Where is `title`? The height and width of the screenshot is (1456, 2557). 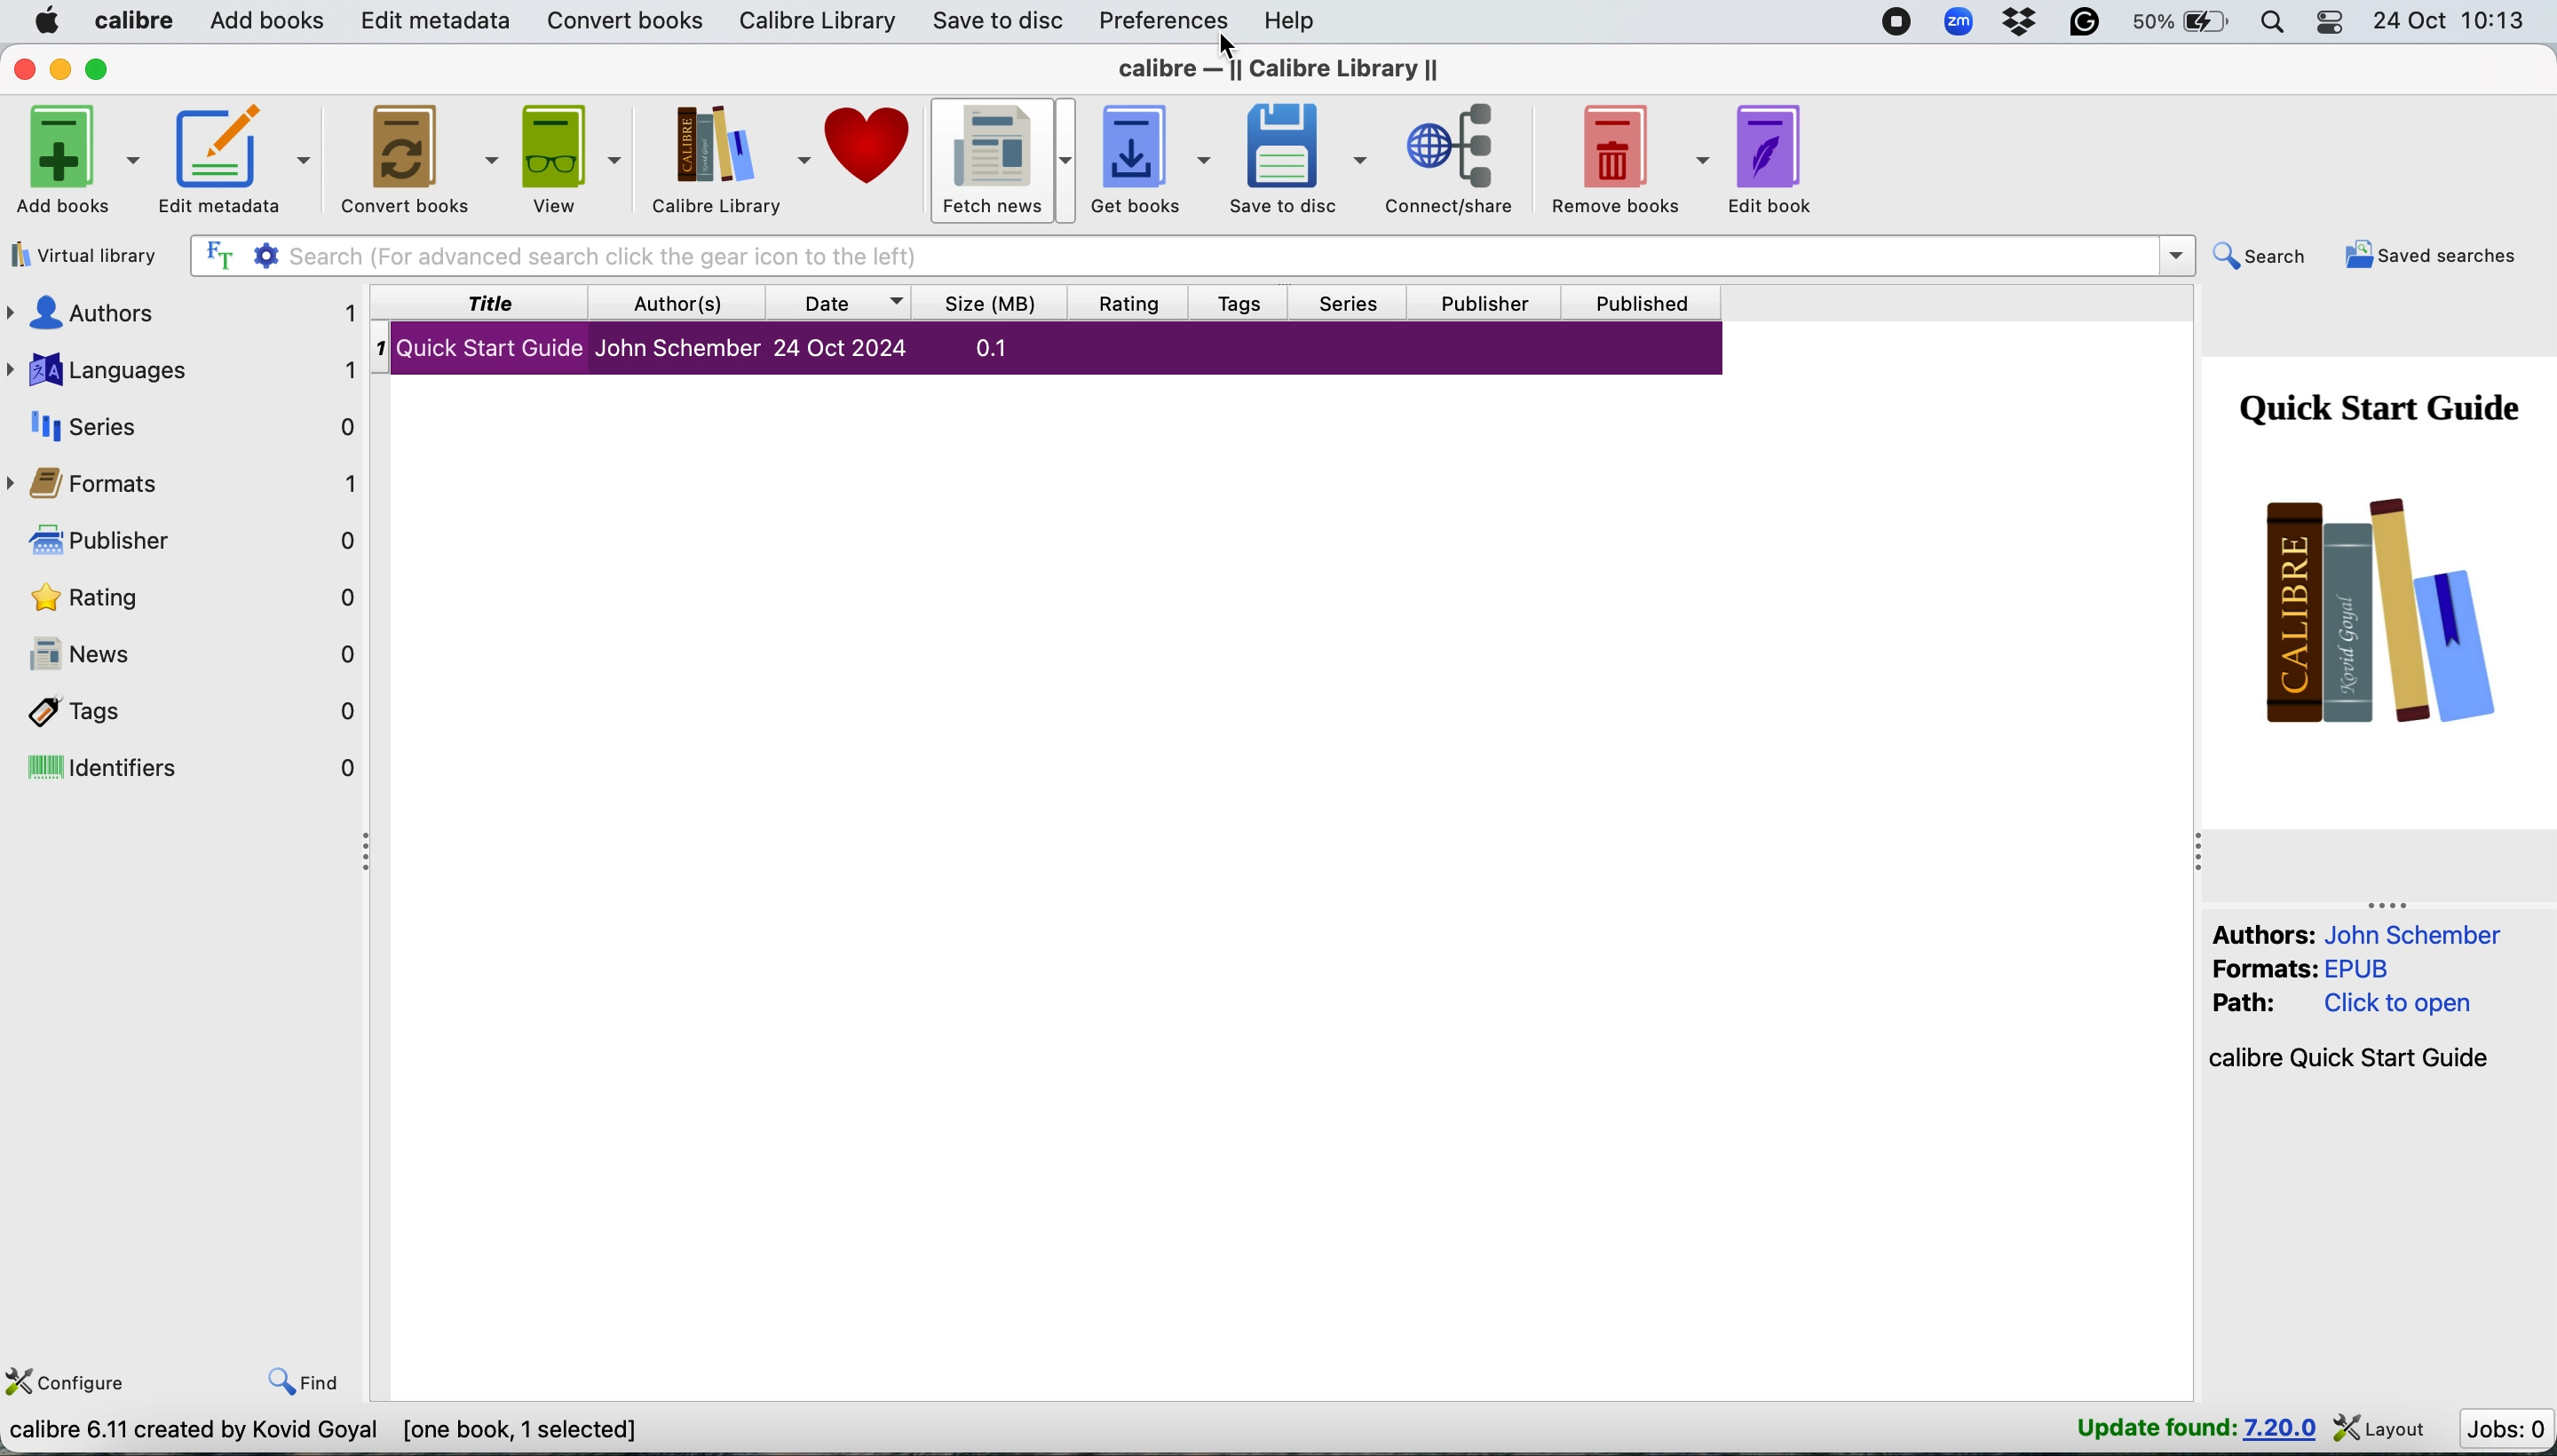 title is located at coordinates (495, 303).